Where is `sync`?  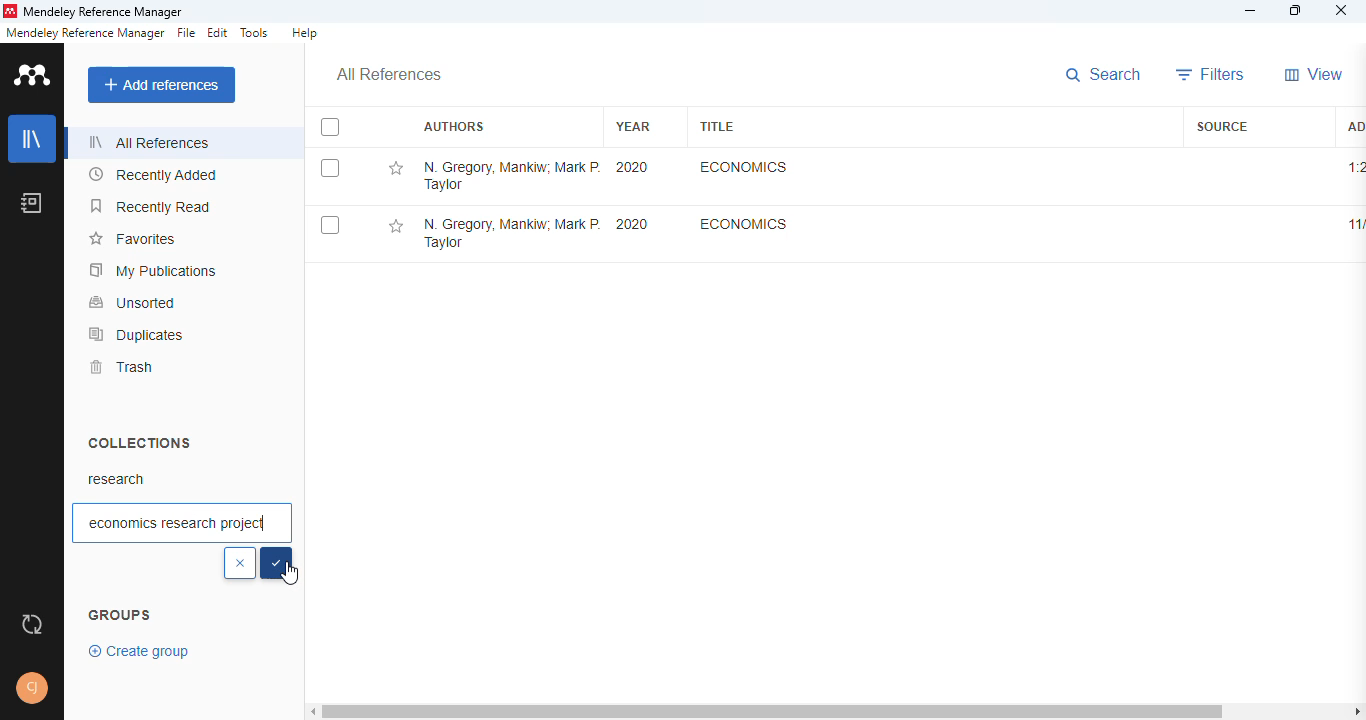
sync is located at coordinates (32, 625).